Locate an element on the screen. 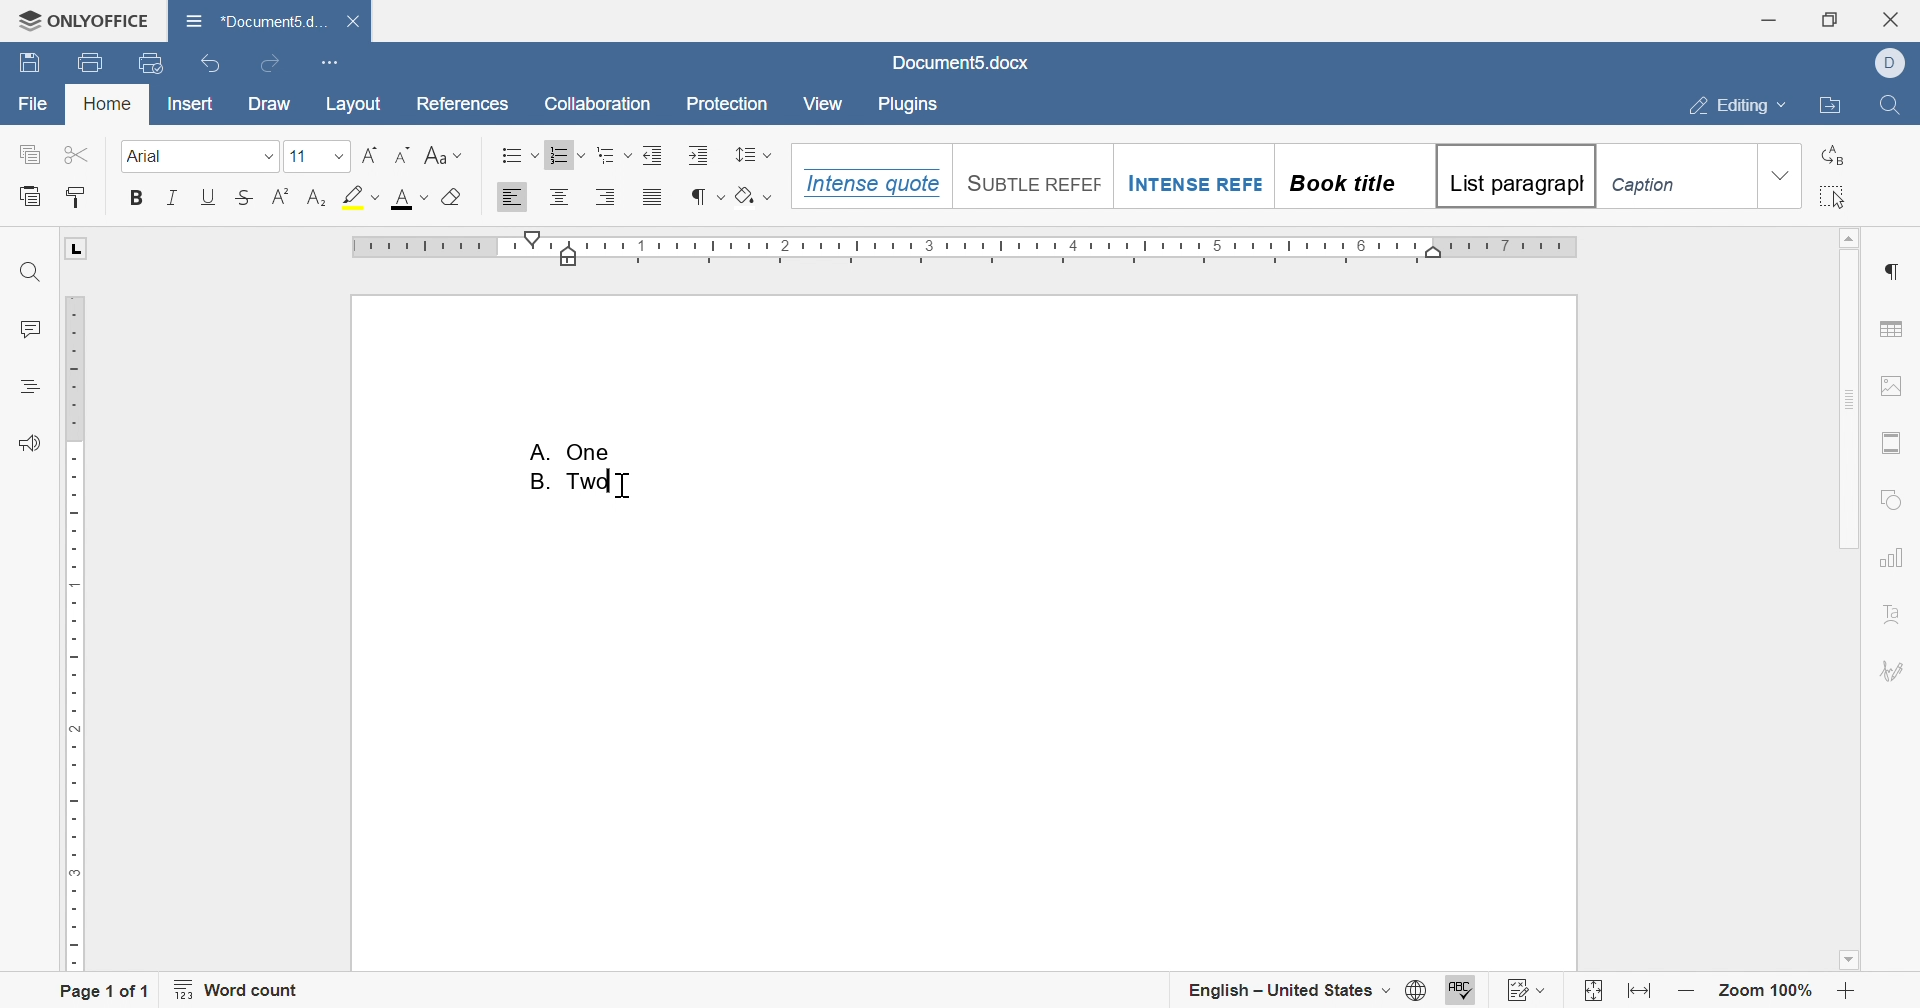 The height and width of the screenshot is (1008, 1920). Increase indent is located at coordinates (700, 155).